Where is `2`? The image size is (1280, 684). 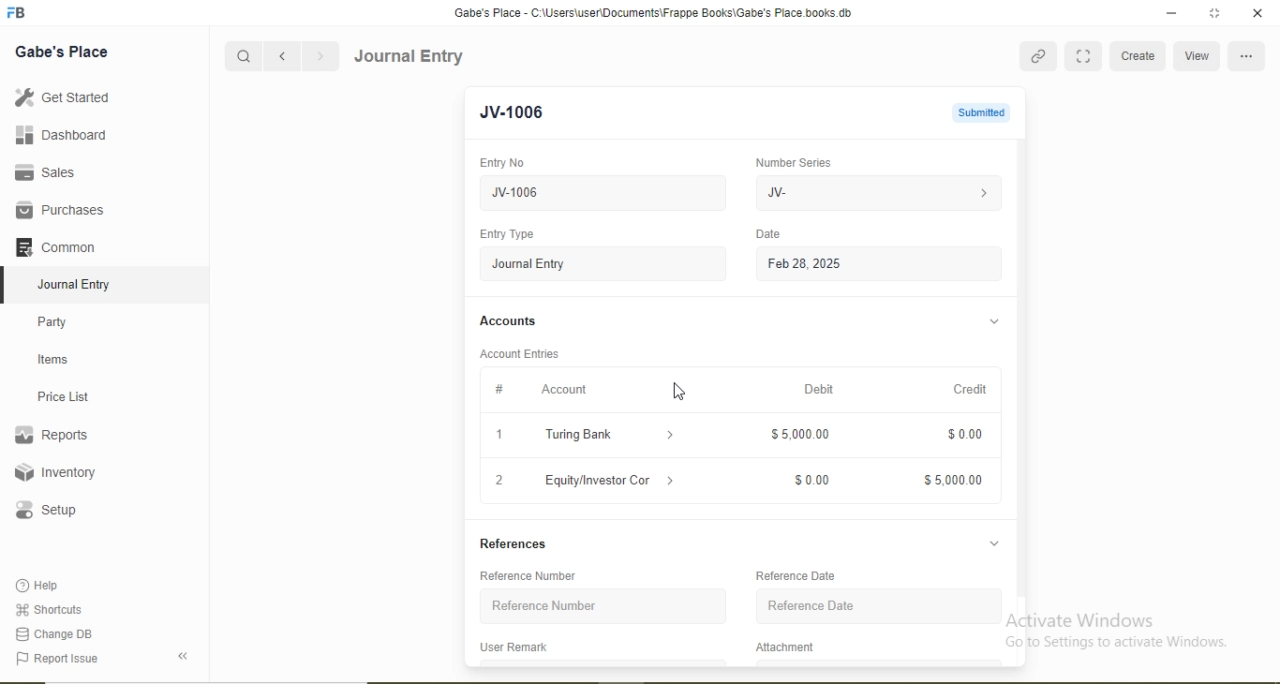 2 is located at coordinates (500, 481).